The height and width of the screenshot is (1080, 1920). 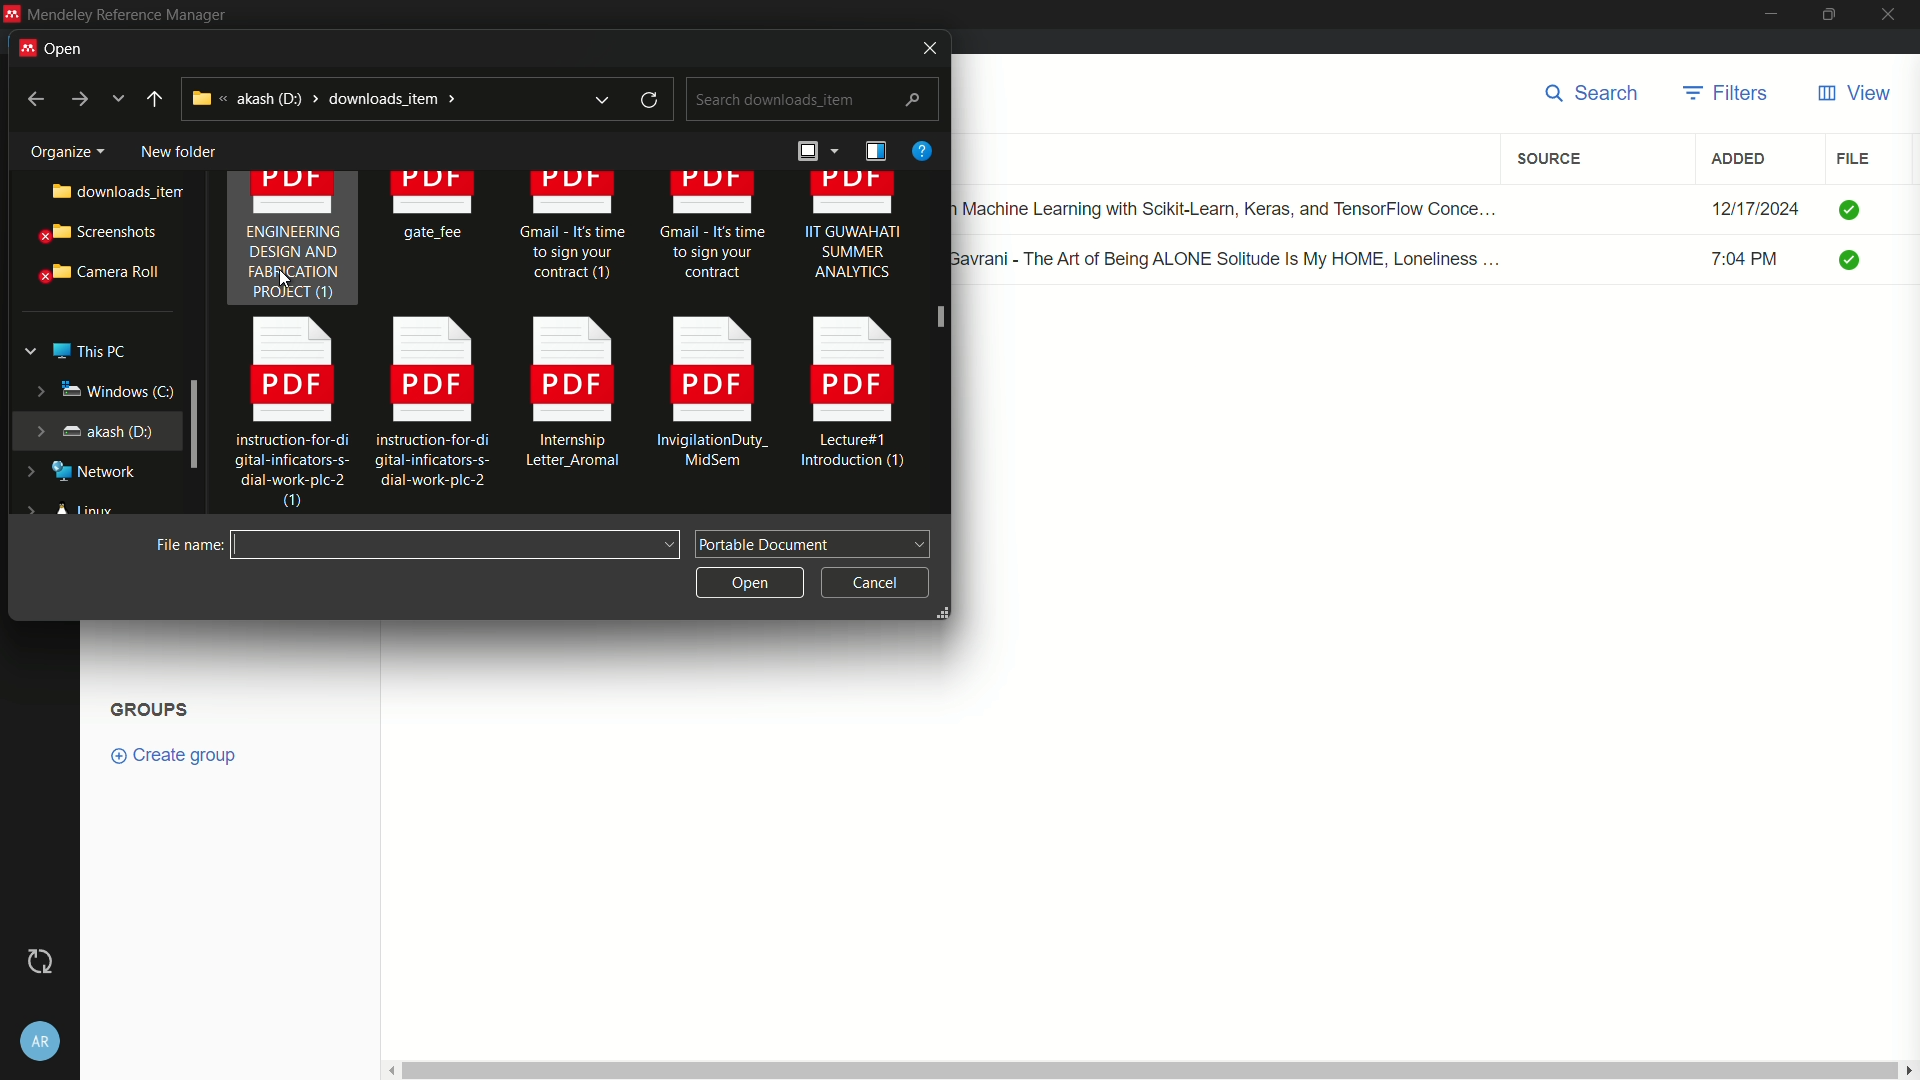 I want to click on Mendeley Reference Manager, so click(x=127, y=14).